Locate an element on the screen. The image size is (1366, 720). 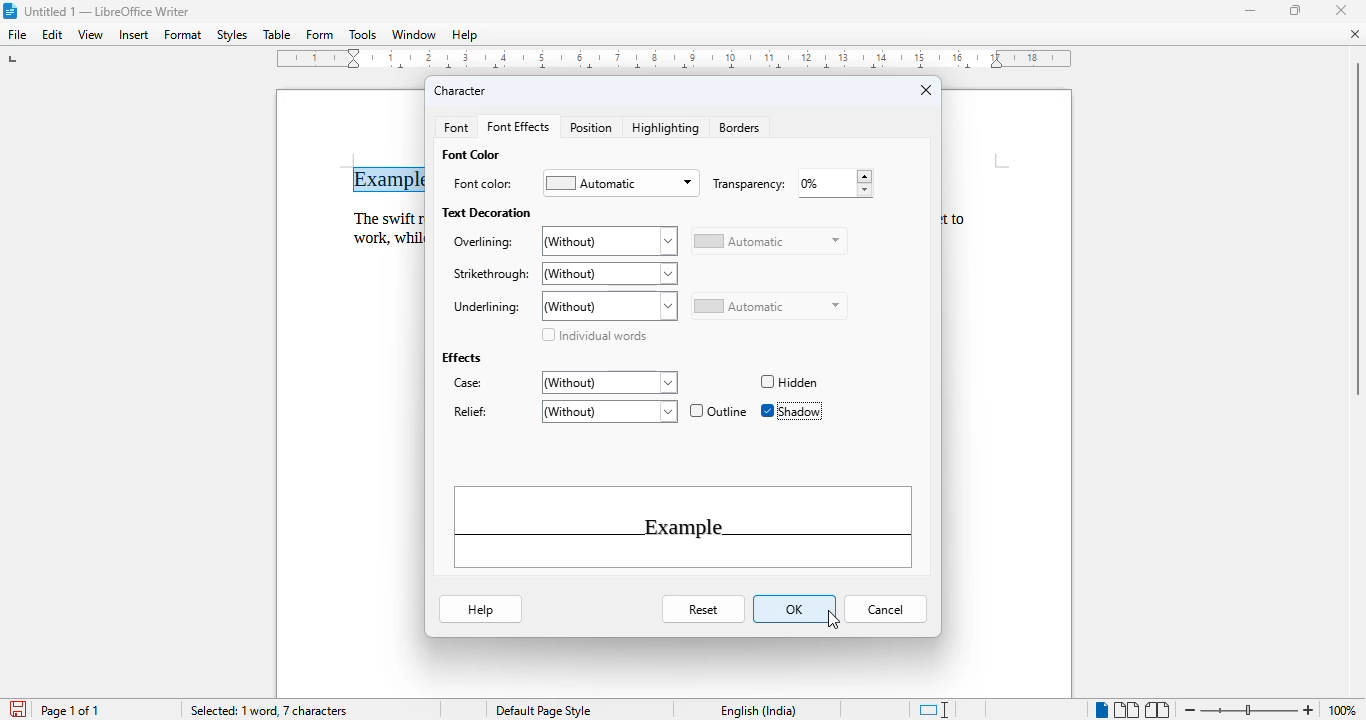
font color: automatic is located at coordinates (574, 182).